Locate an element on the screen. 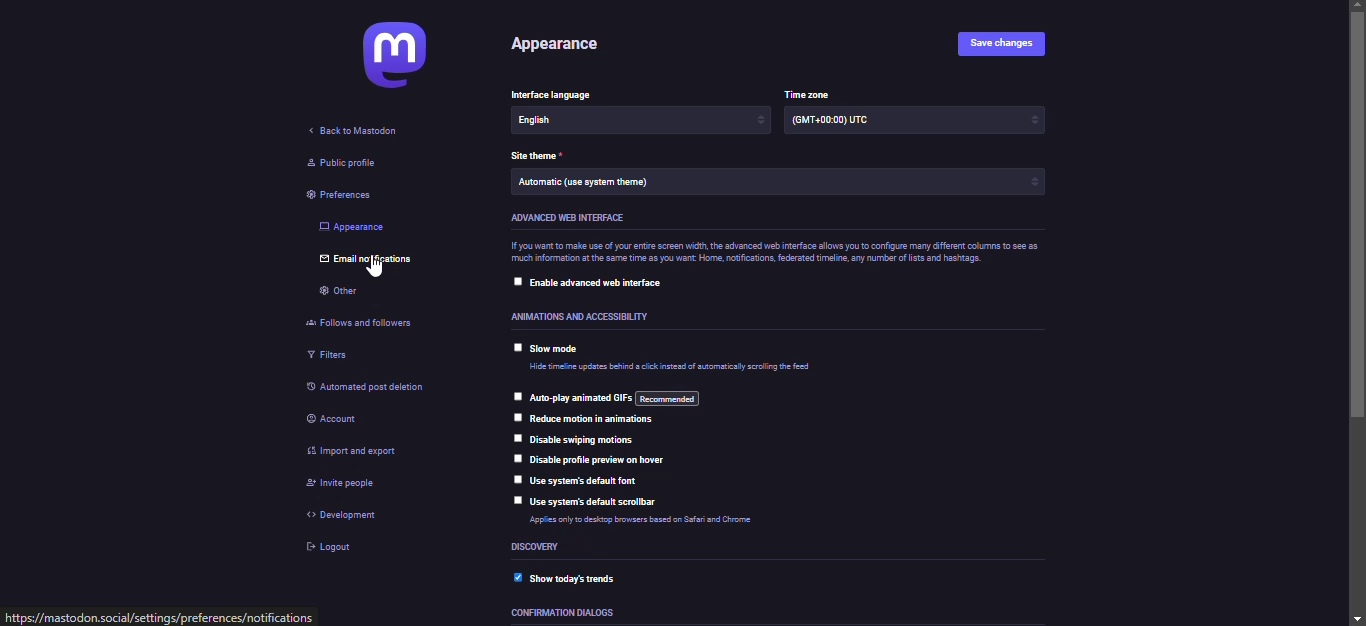 The width and height of the screenshot is (1366, 626). click to select is located at coordinates (517, 394).